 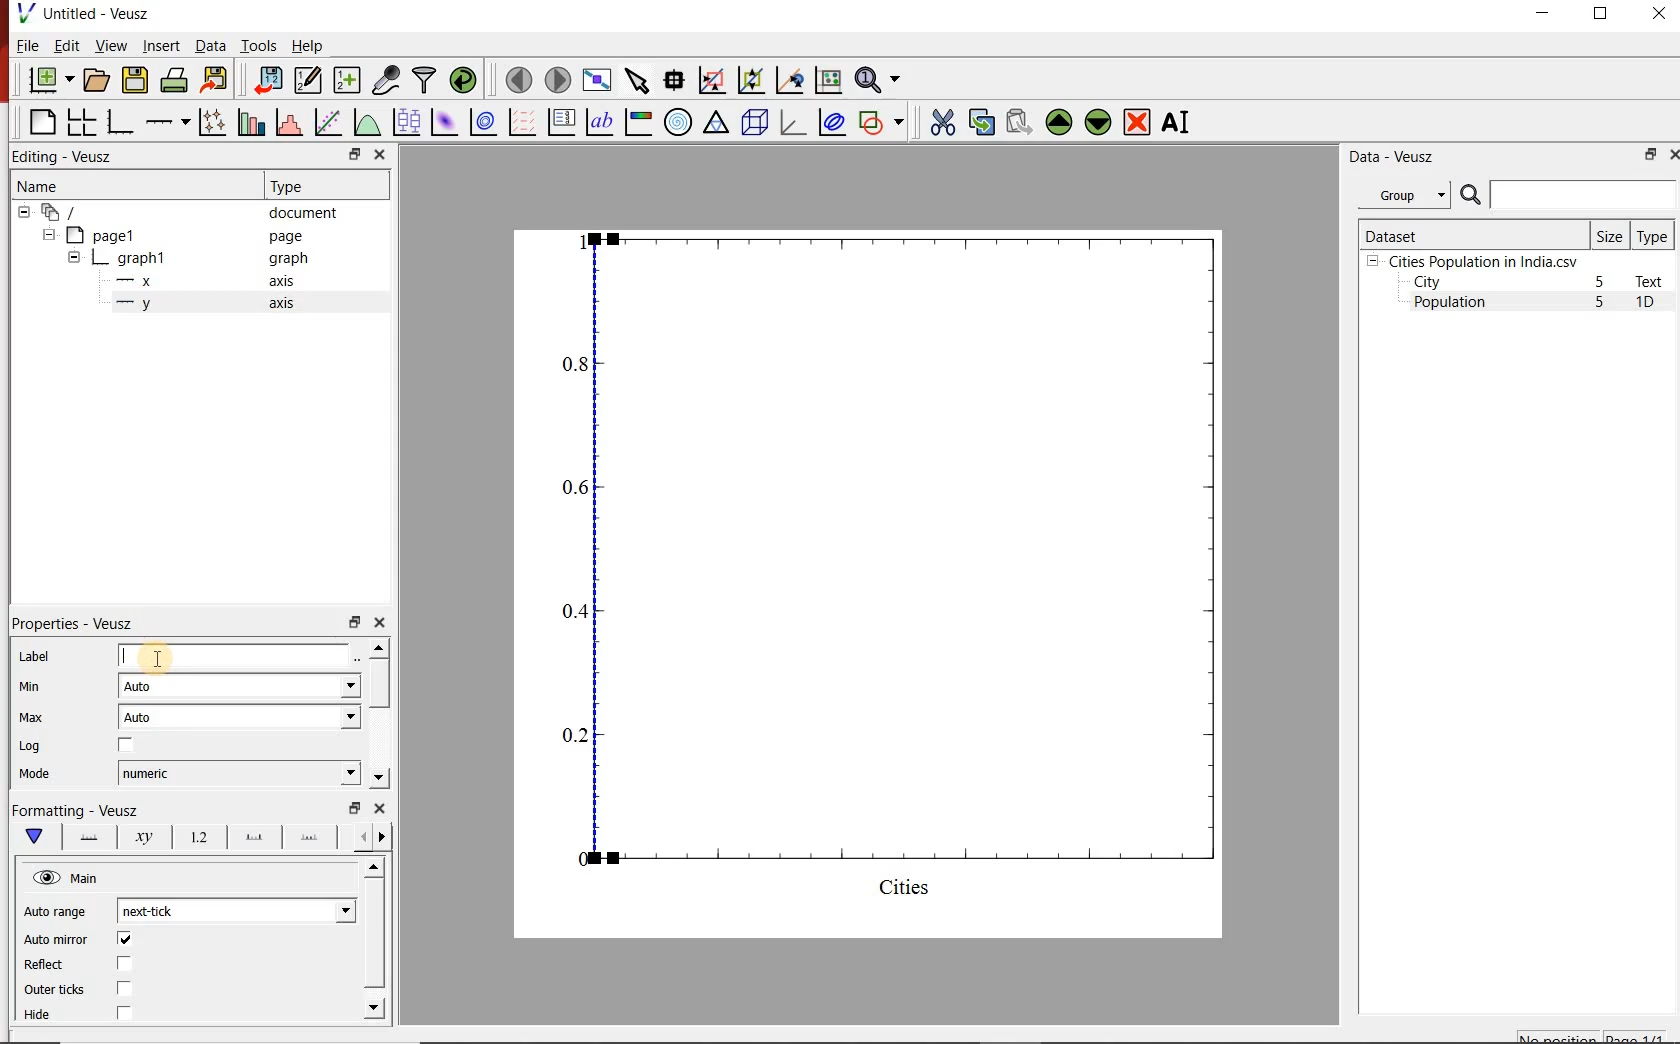 I want to click on Main formatting, so click(x=38, y=837).